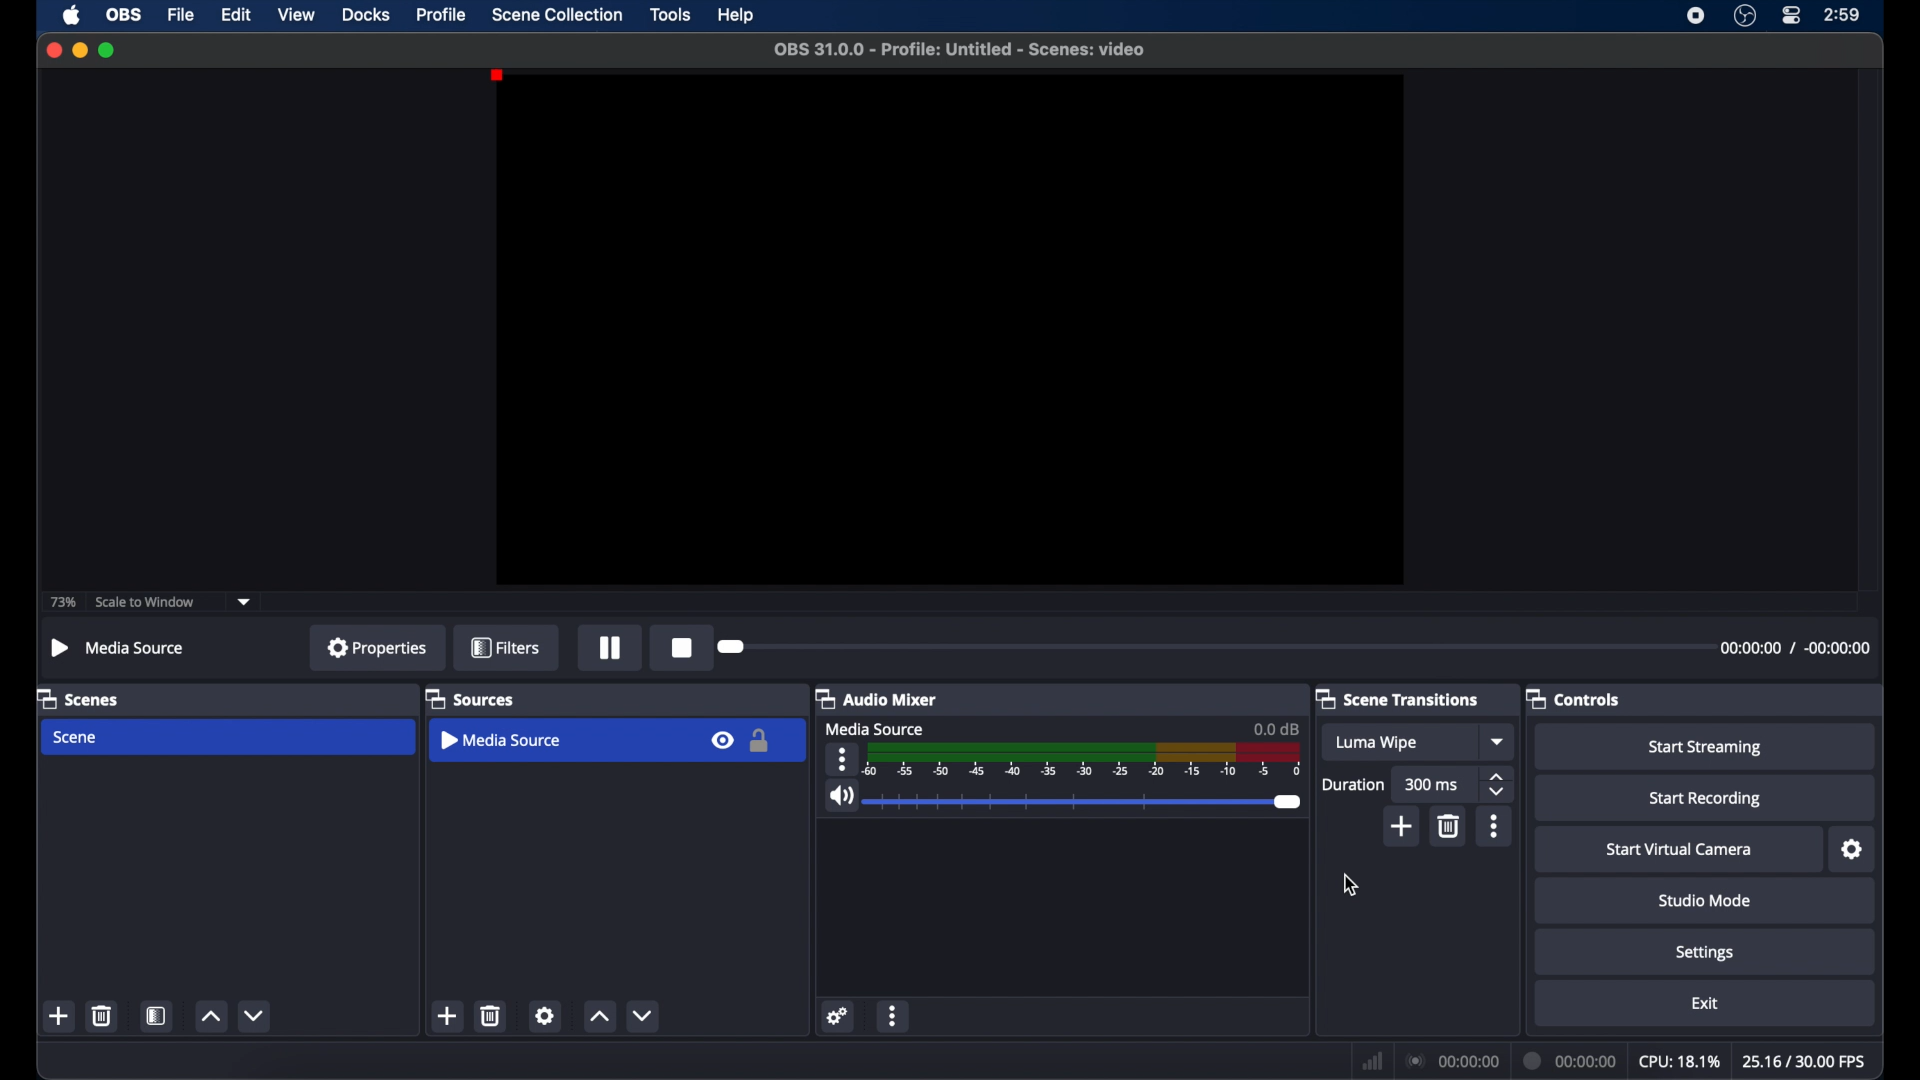 Image resolution: width=1920 pixels, height=1080 pixels. Describe the element at coordinates (1572, 698) in the screenshot. I see `controls` at that location.